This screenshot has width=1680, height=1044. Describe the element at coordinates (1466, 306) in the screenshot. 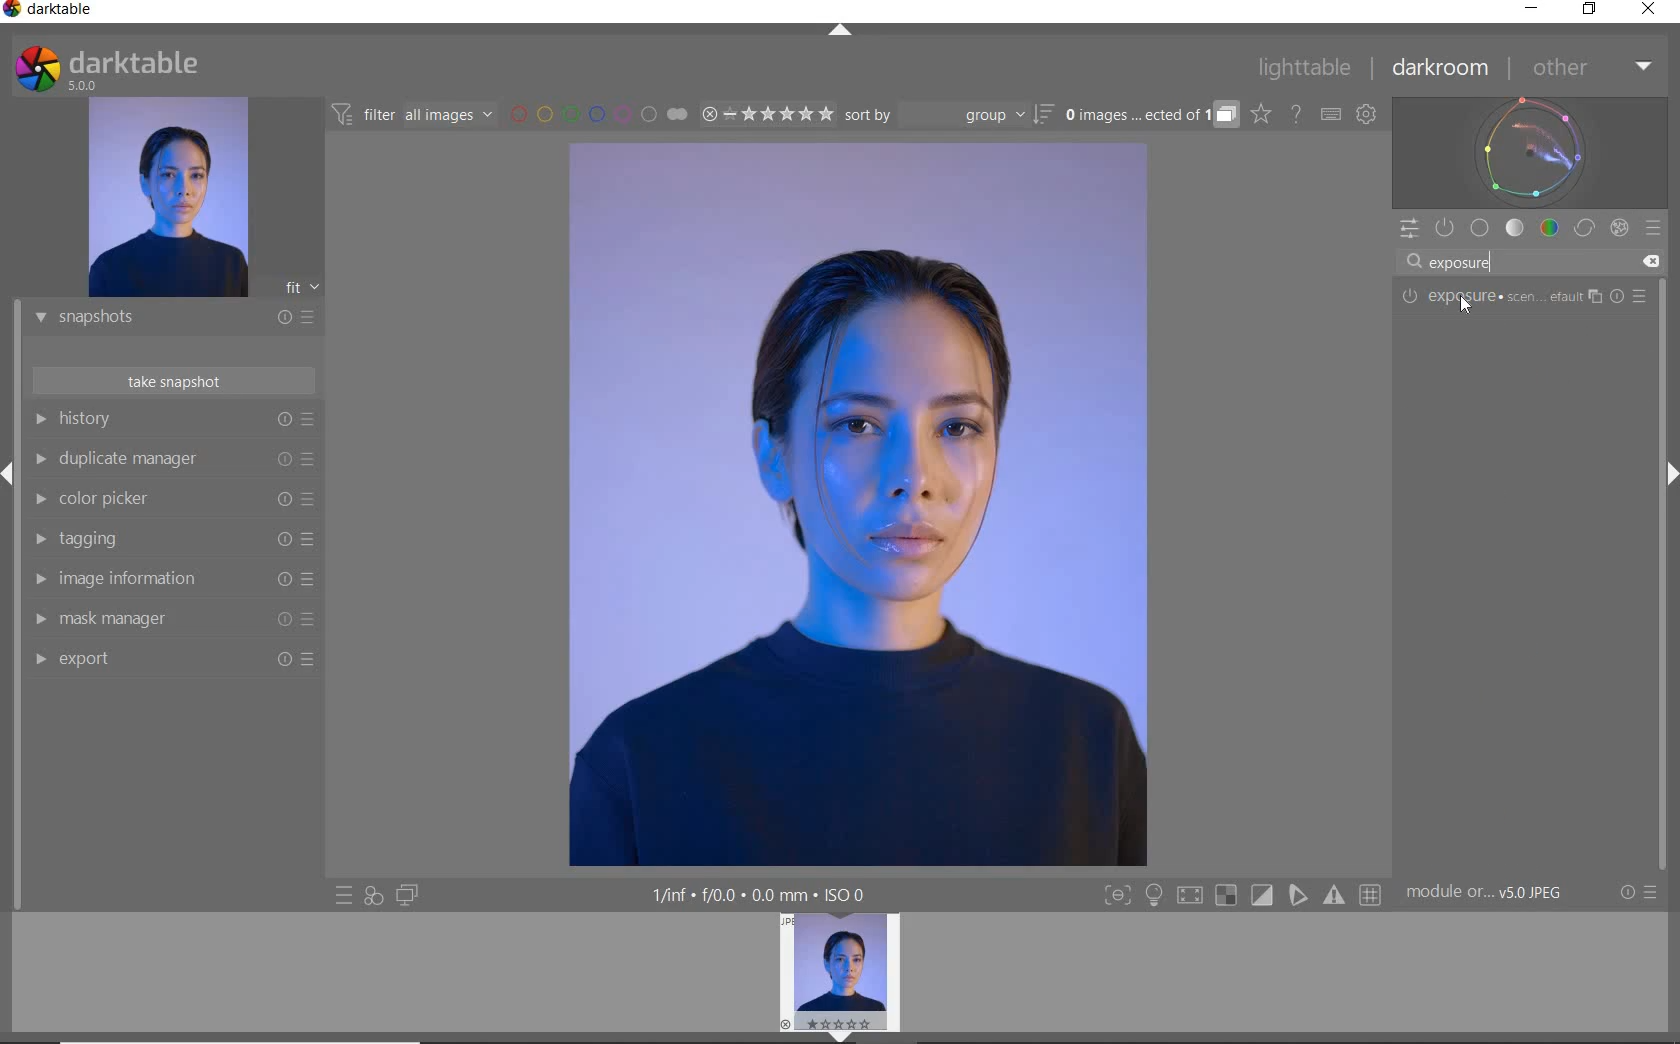

I see `Cursor` at that location.